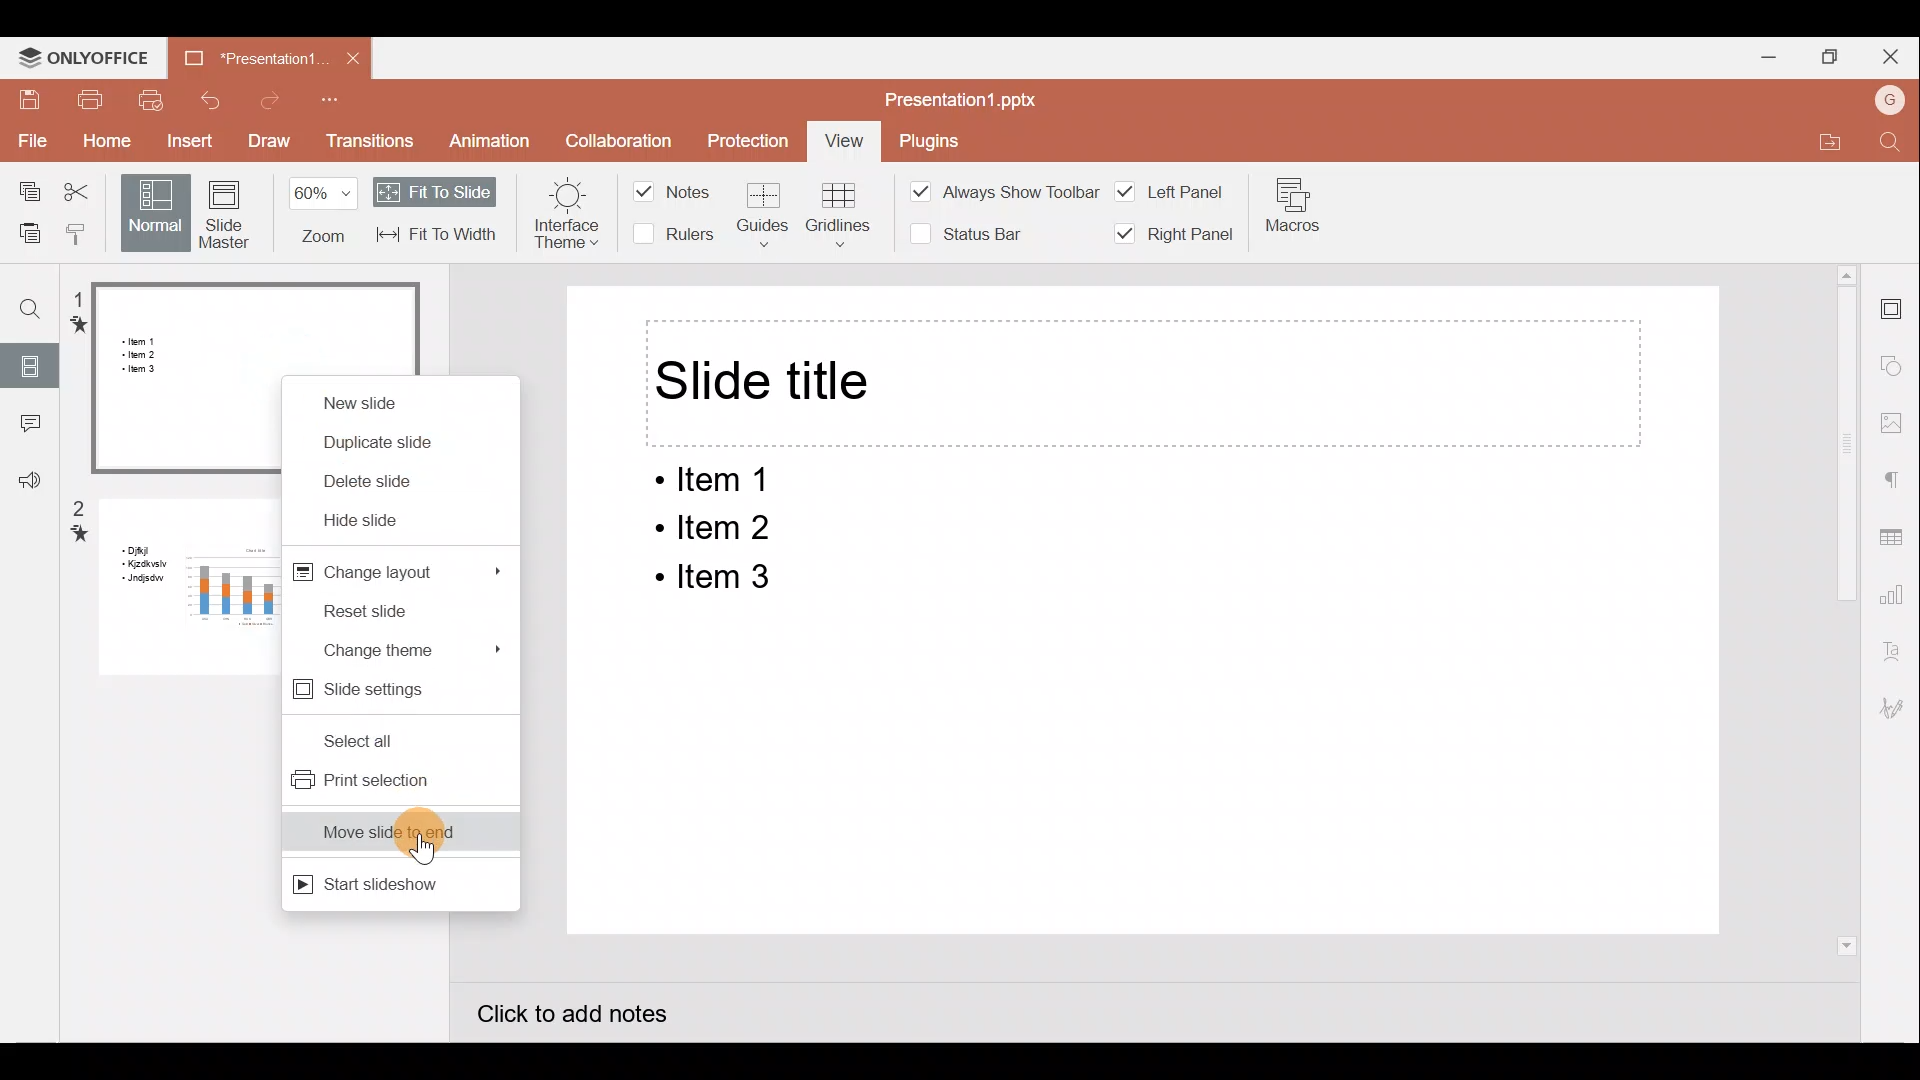 The image size is (1920, 1080). I want to click on New slide, so click(413, 401).